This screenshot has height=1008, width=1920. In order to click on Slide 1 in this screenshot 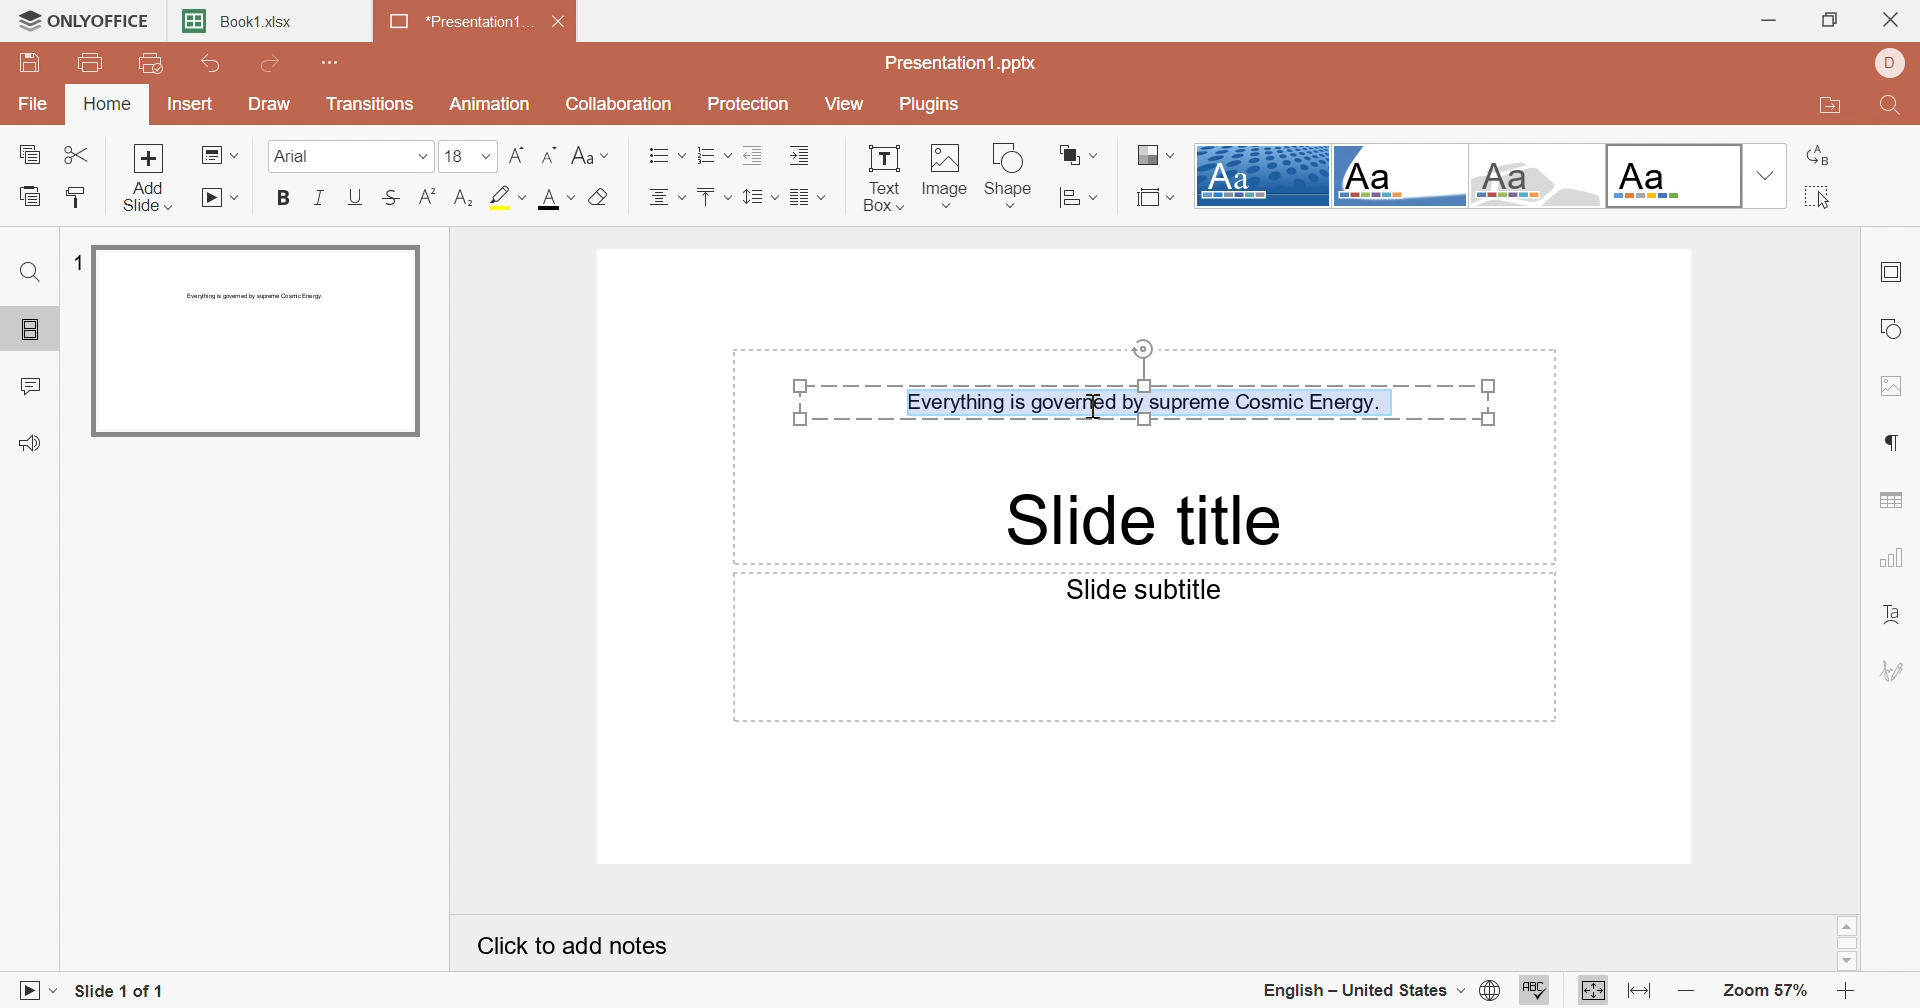, I will do `click(256, 341)`.